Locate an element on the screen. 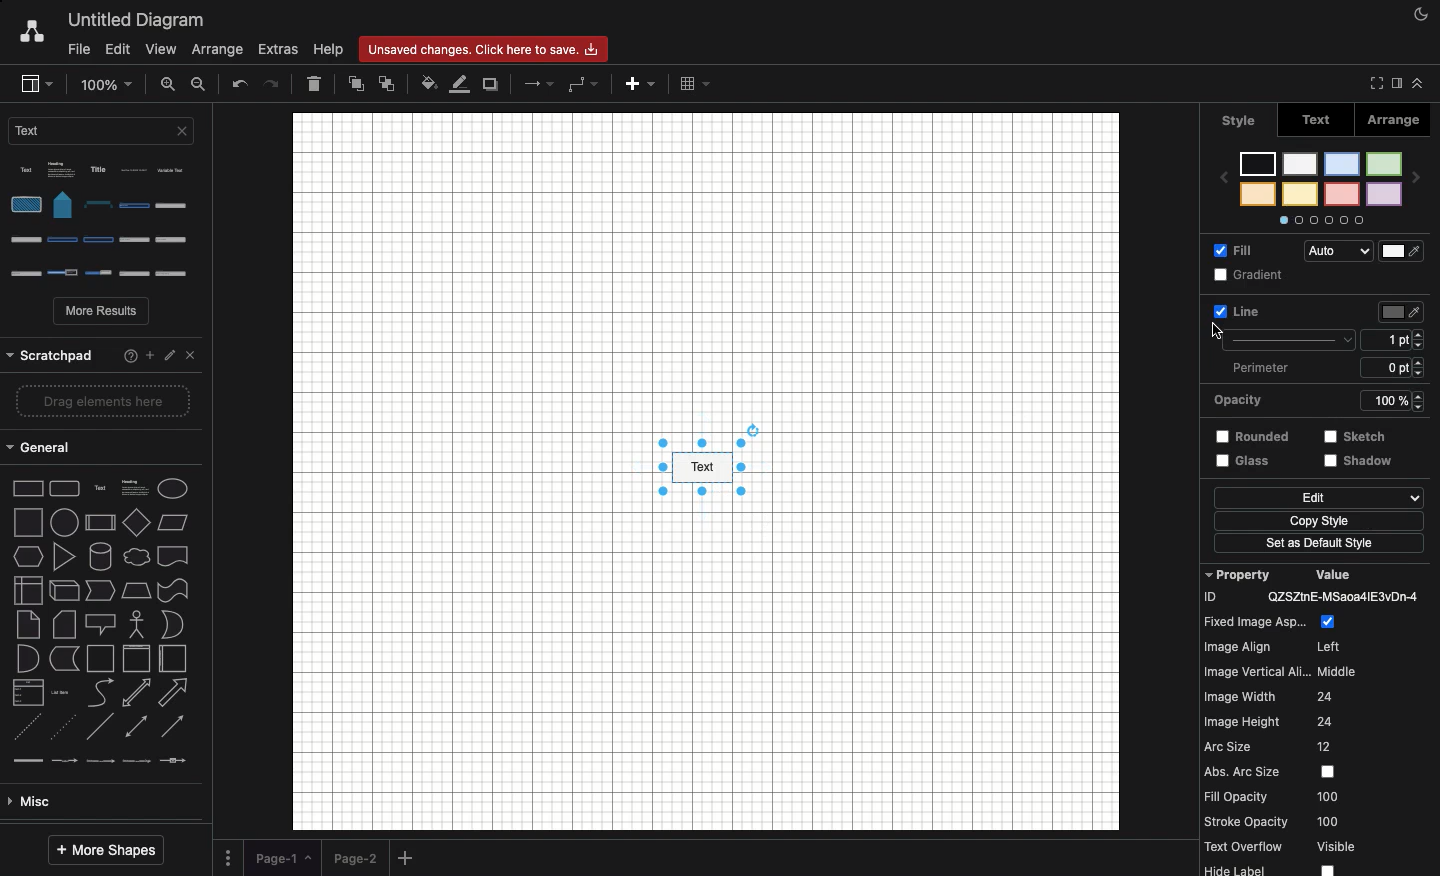 The width and height of the screenshot is (1440, 876). shapes is located at coordinates (107, 483).